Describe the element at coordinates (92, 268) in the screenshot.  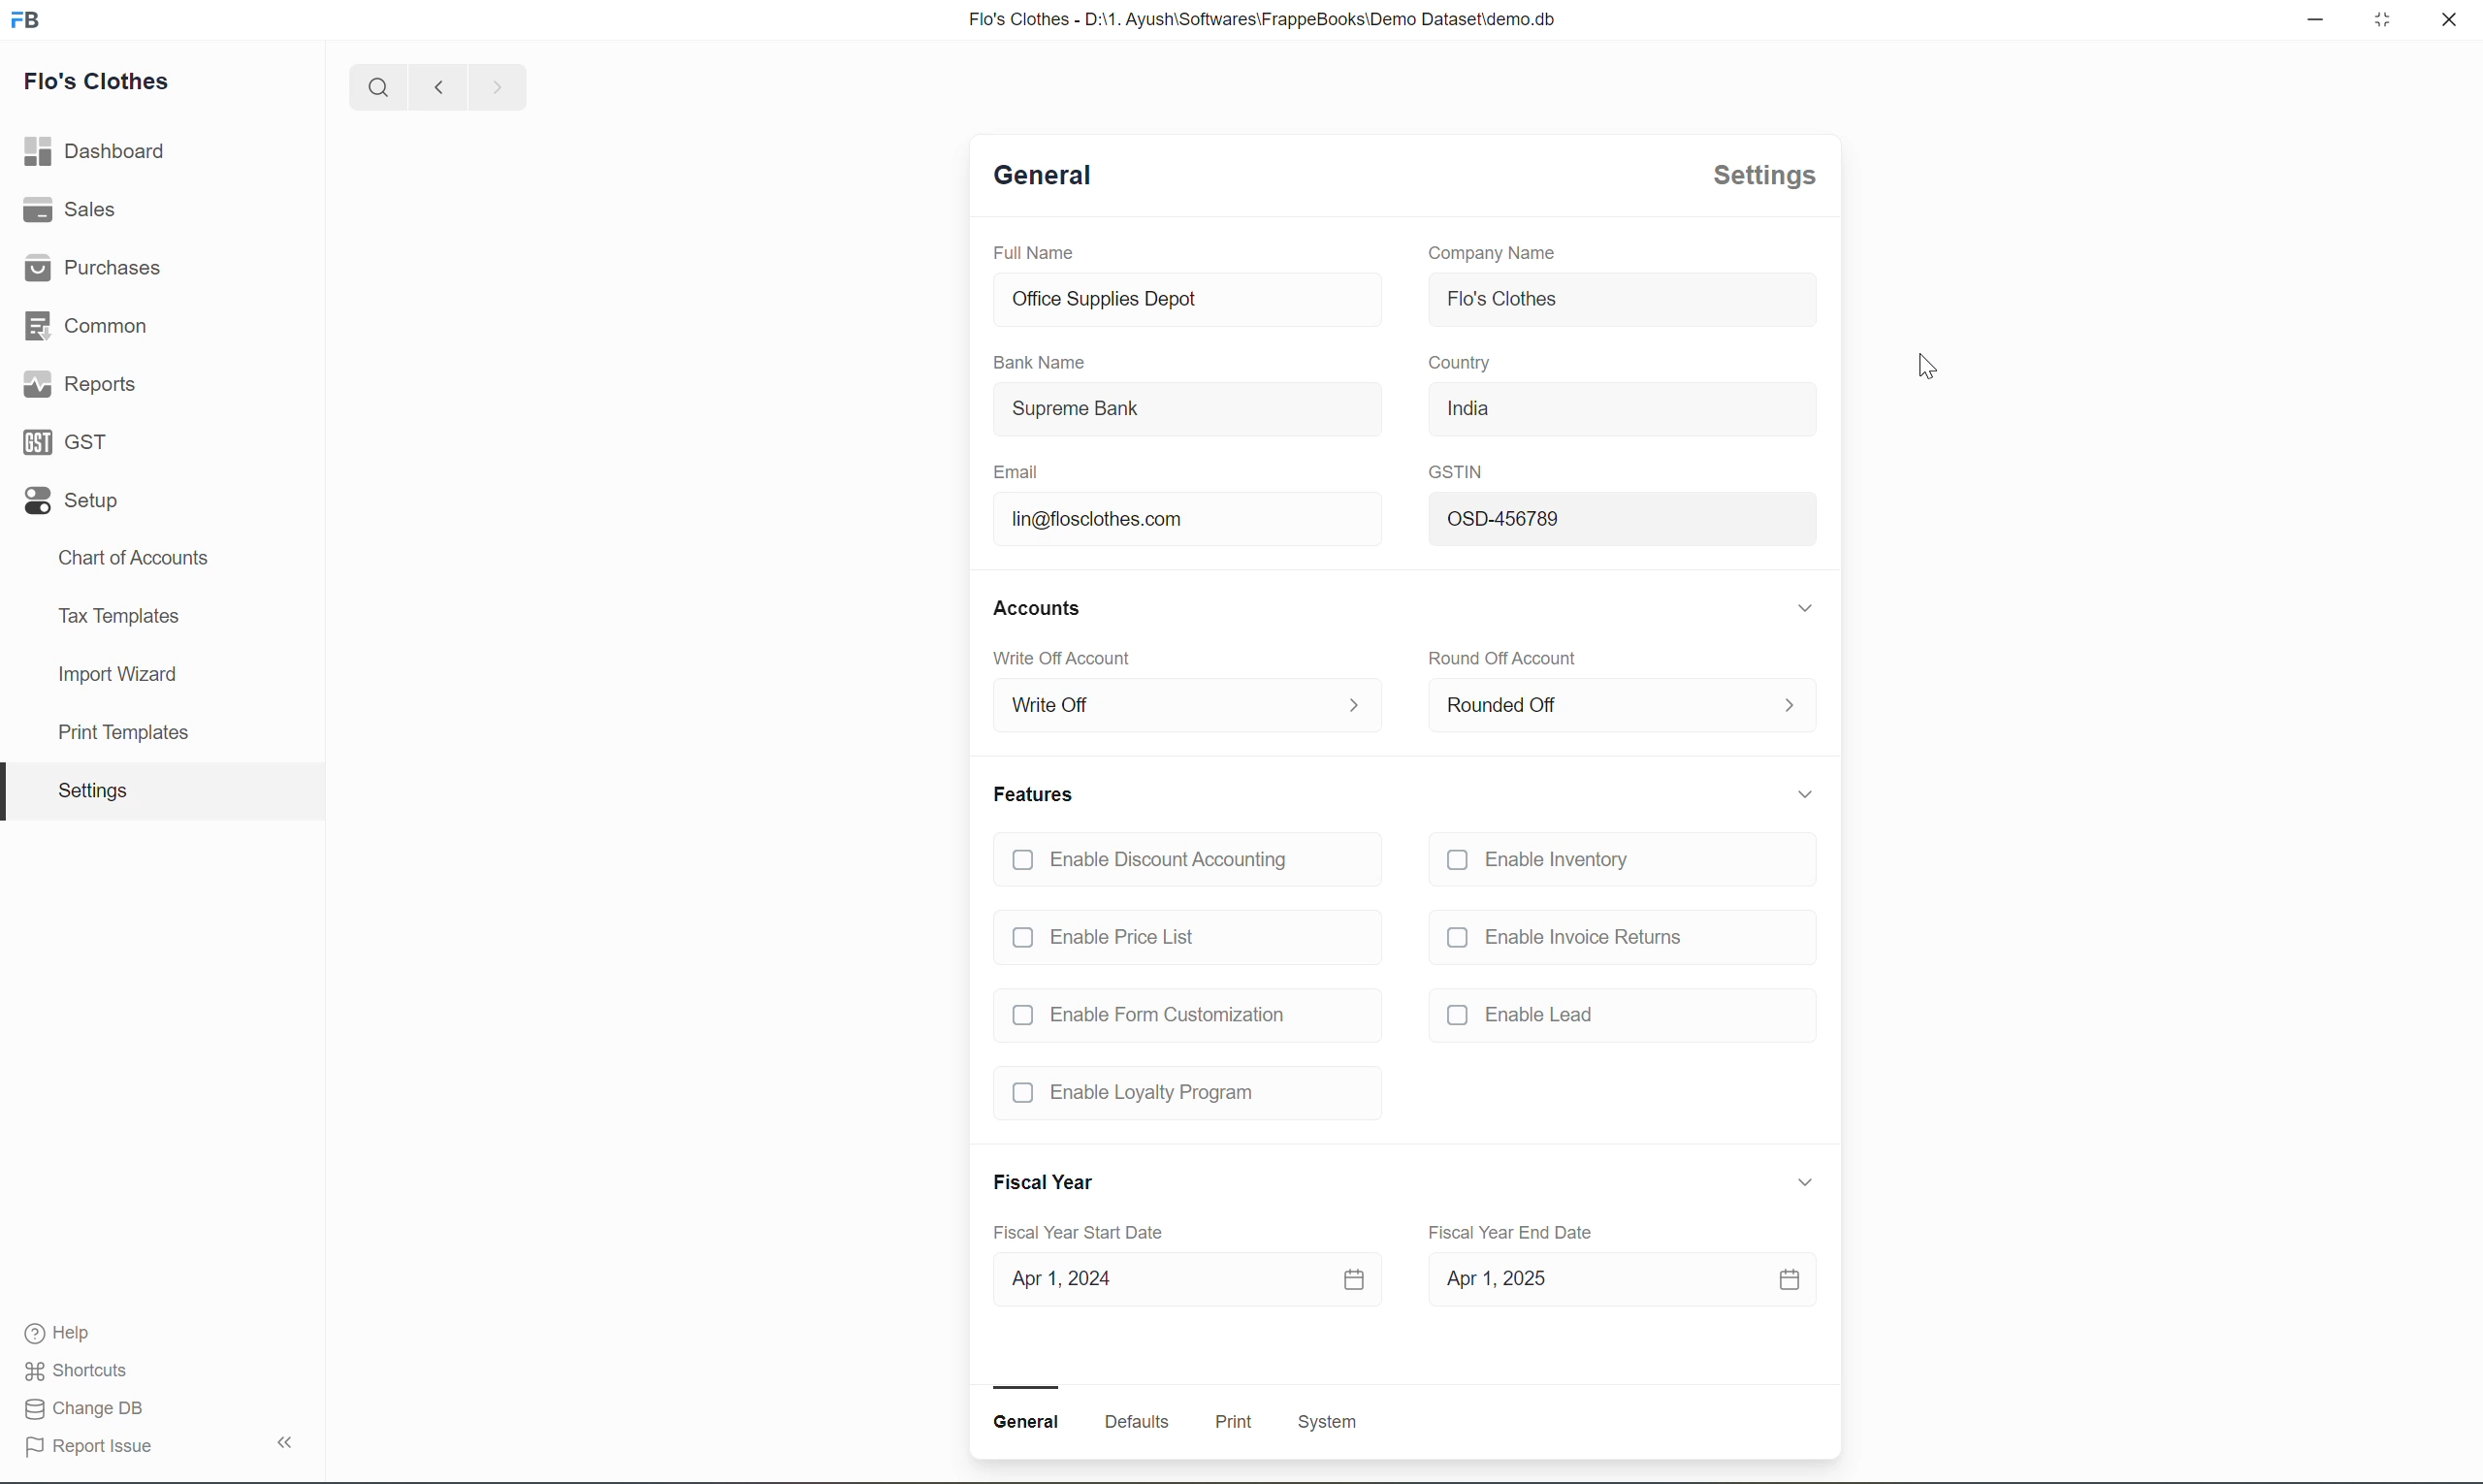
I see `Purchases` at that location.